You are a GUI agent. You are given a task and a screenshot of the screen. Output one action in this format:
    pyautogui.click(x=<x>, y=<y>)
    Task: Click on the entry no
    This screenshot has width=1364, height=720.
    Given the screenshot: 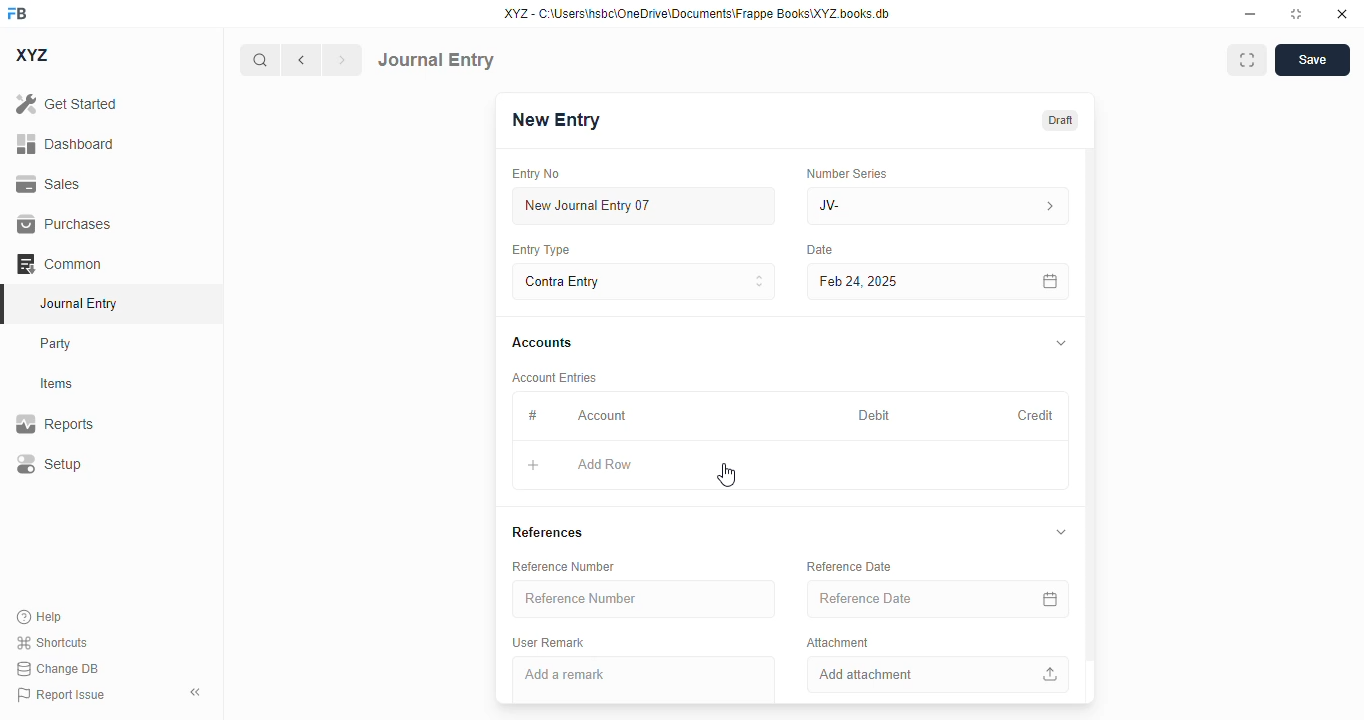 What is the action you would take?
    pyautogui.click(x=537, y=173)
    